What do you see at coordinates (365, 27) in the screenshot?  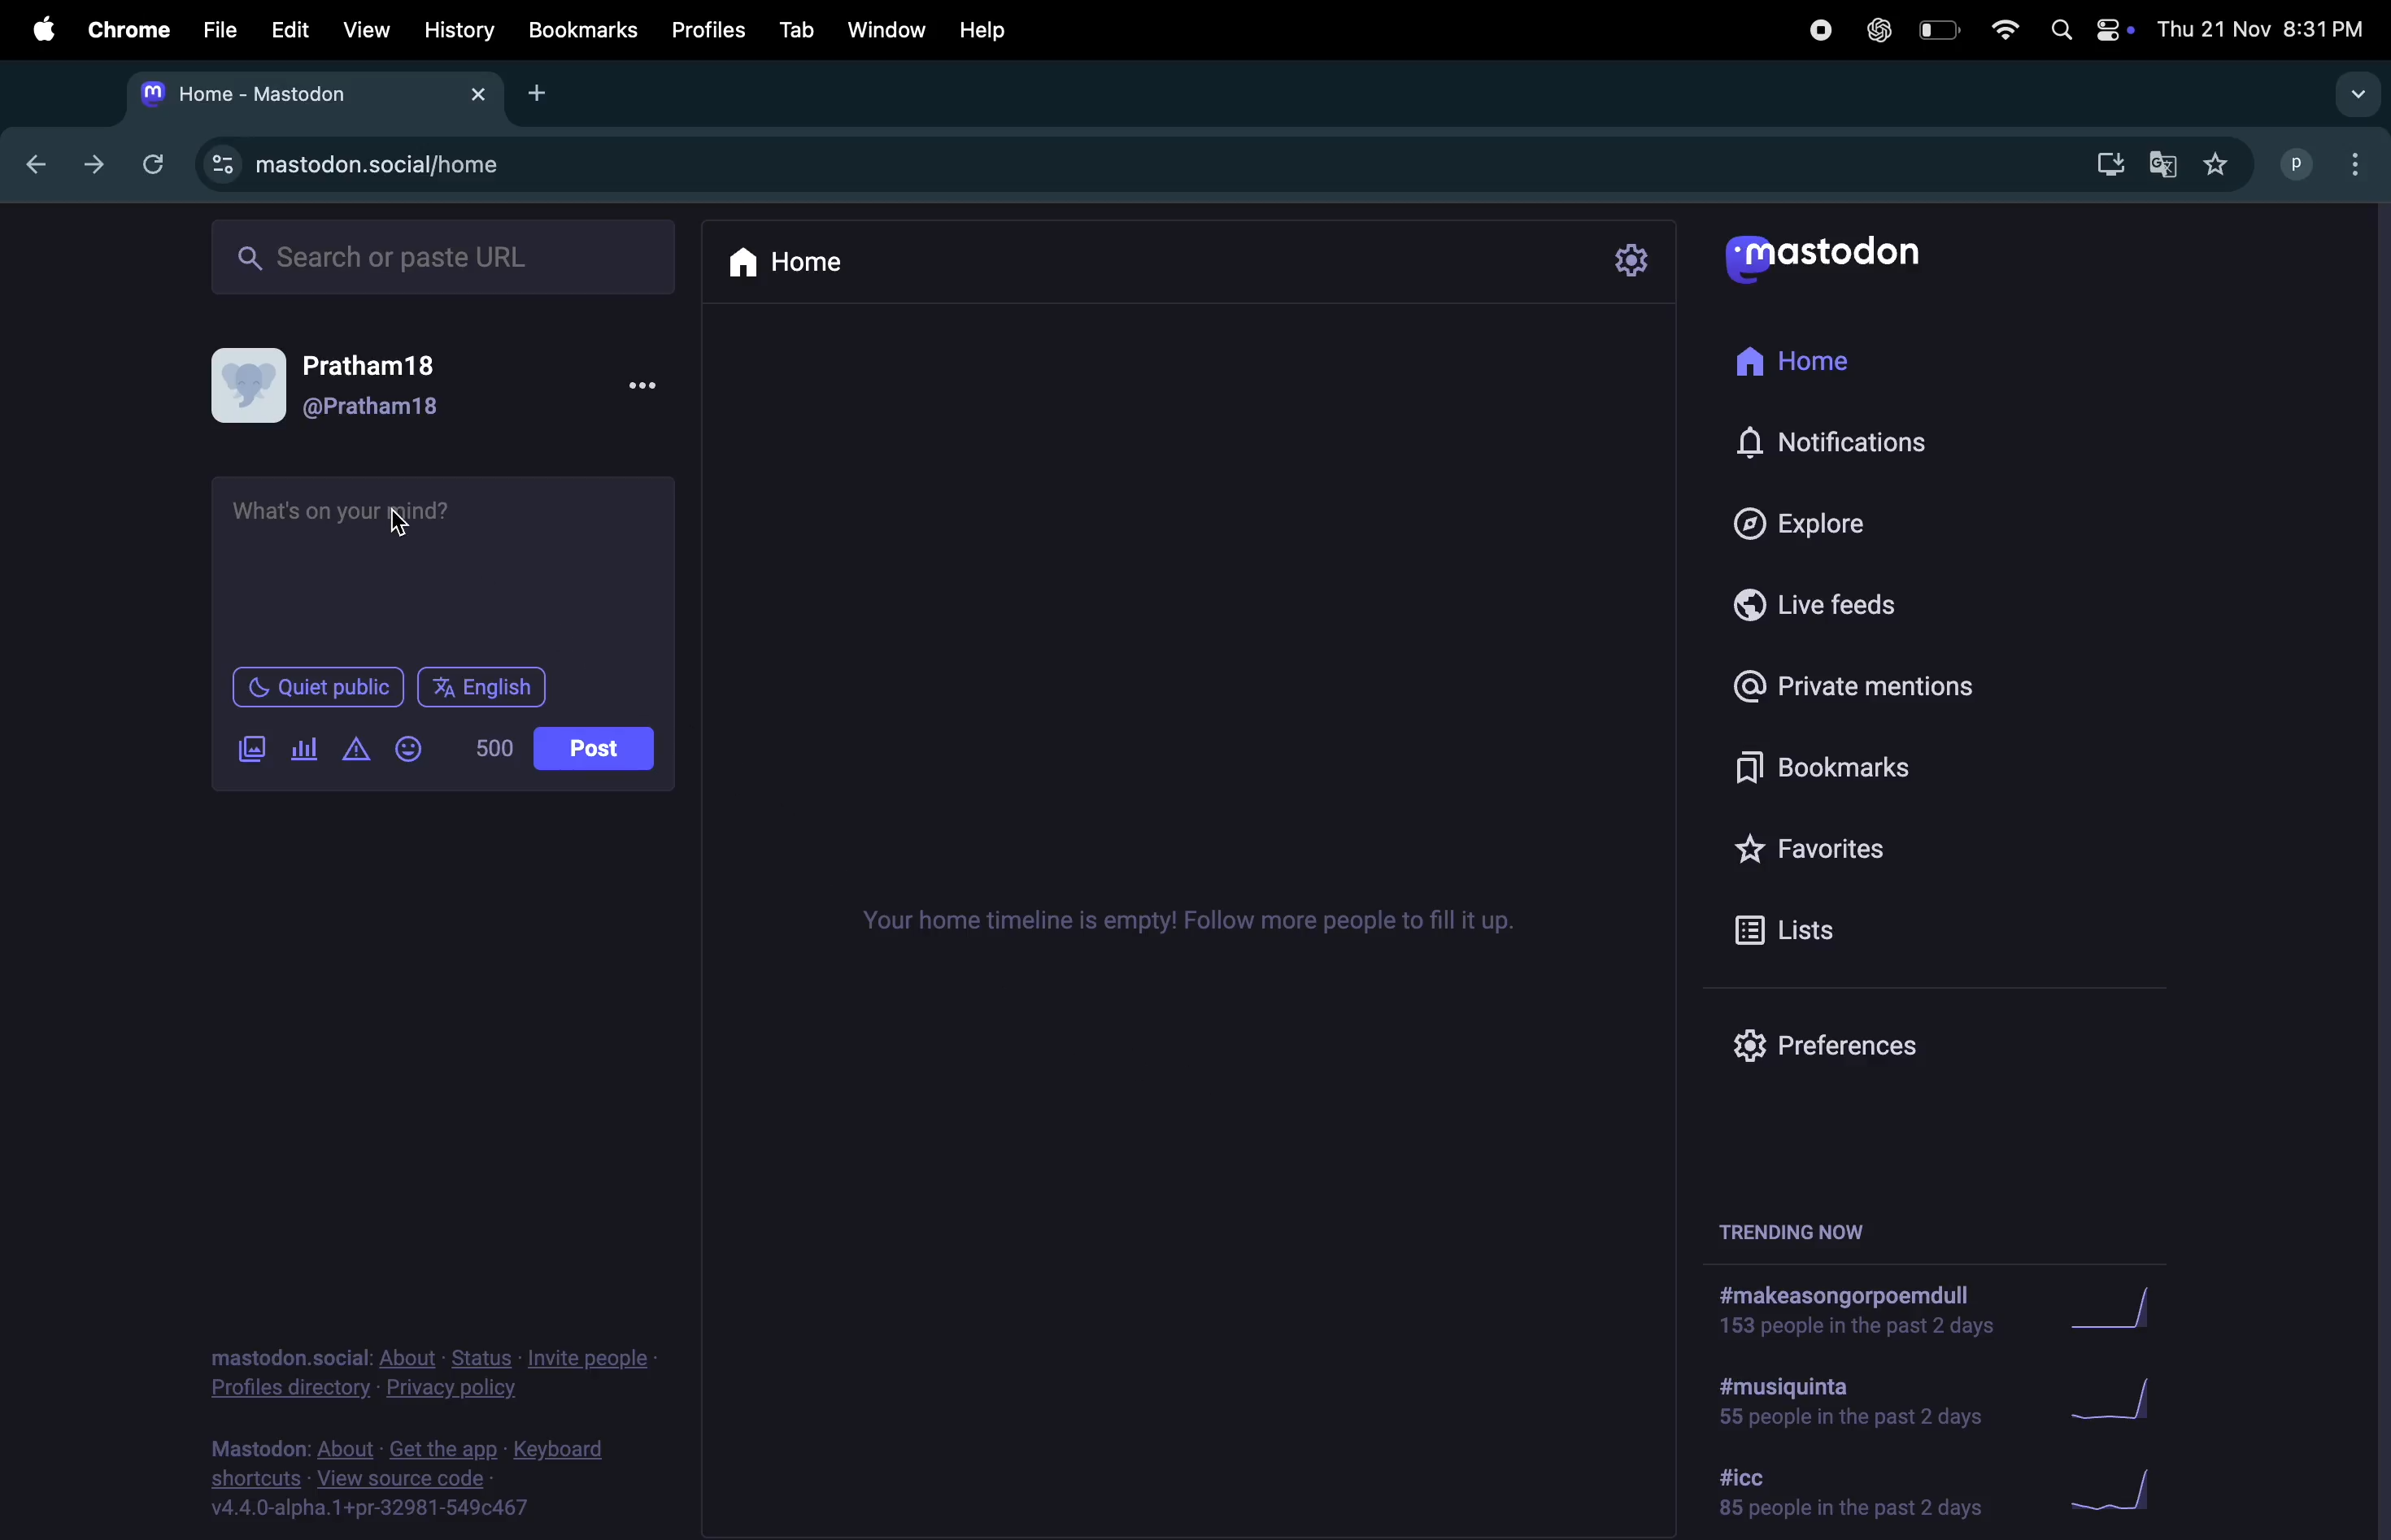 I see `view` at bounding box center [365, 27].